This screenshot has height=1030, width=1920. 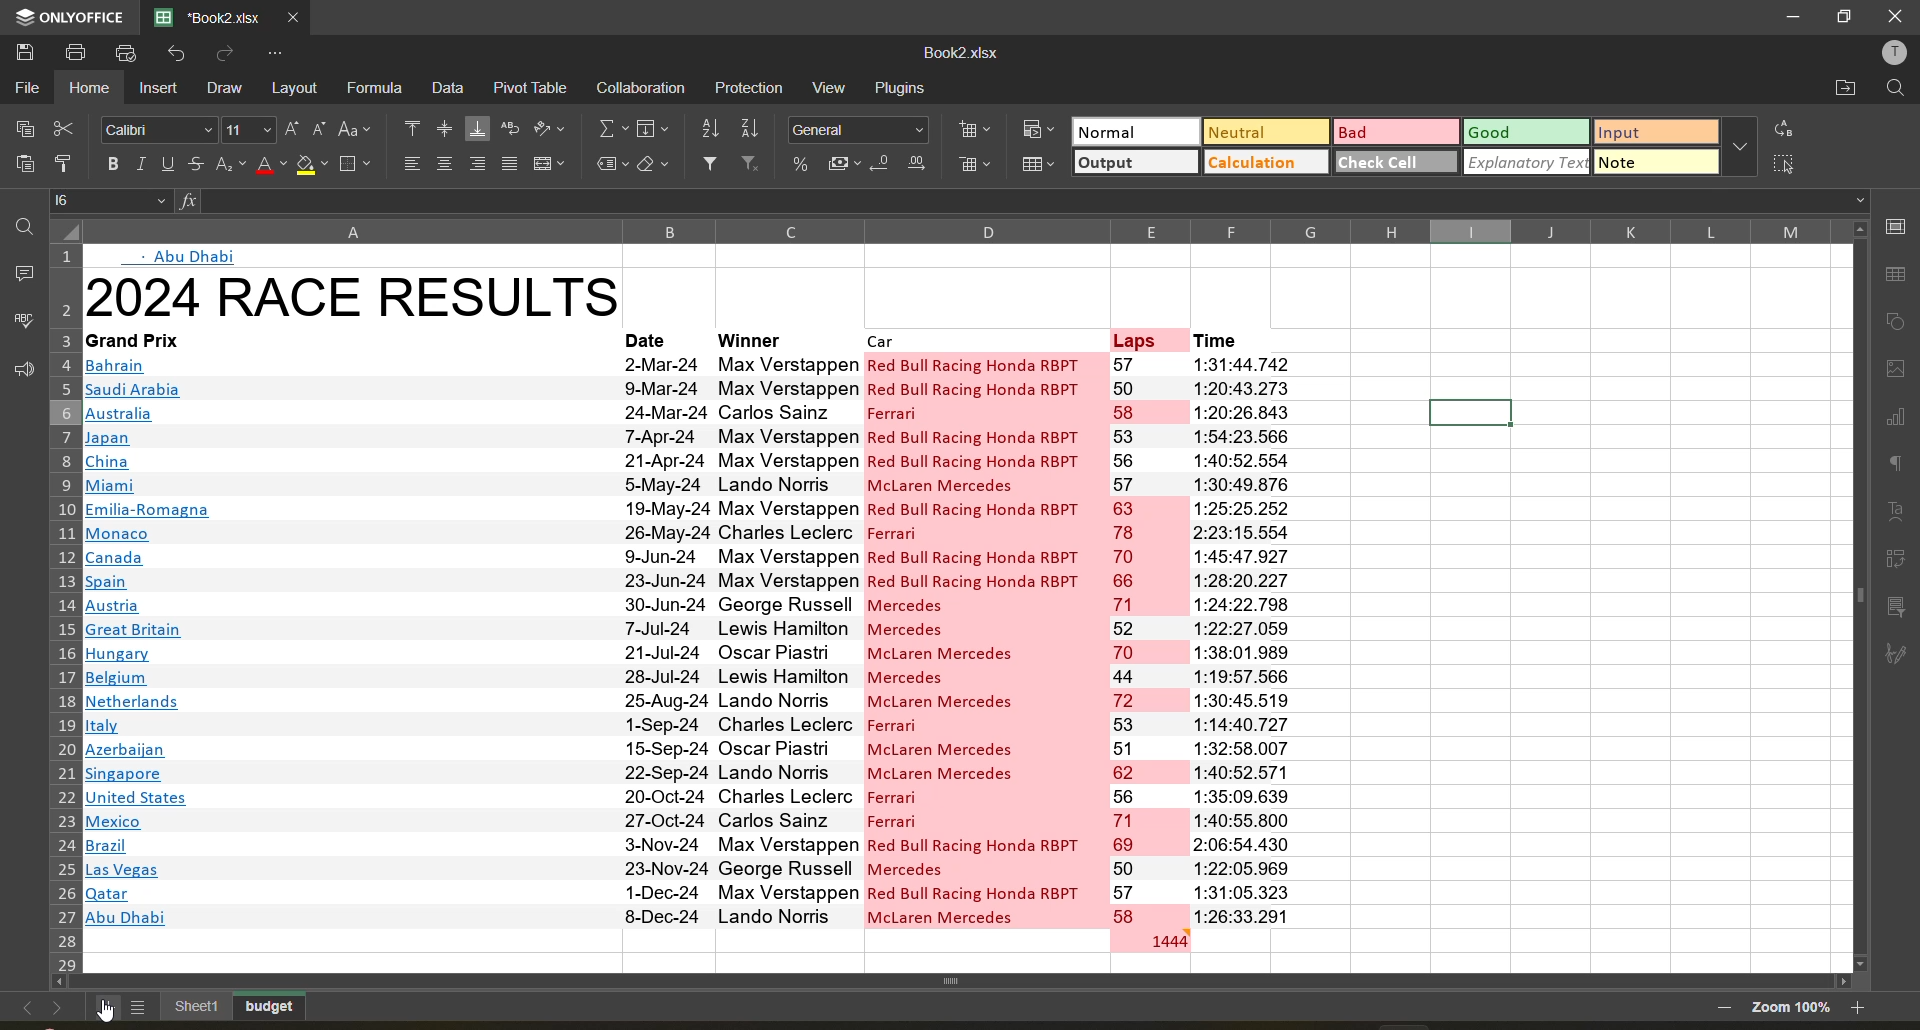 What do you see at coordinates (25, 53) in the screenshot?
I see `save` at bounding box center [25, 53].